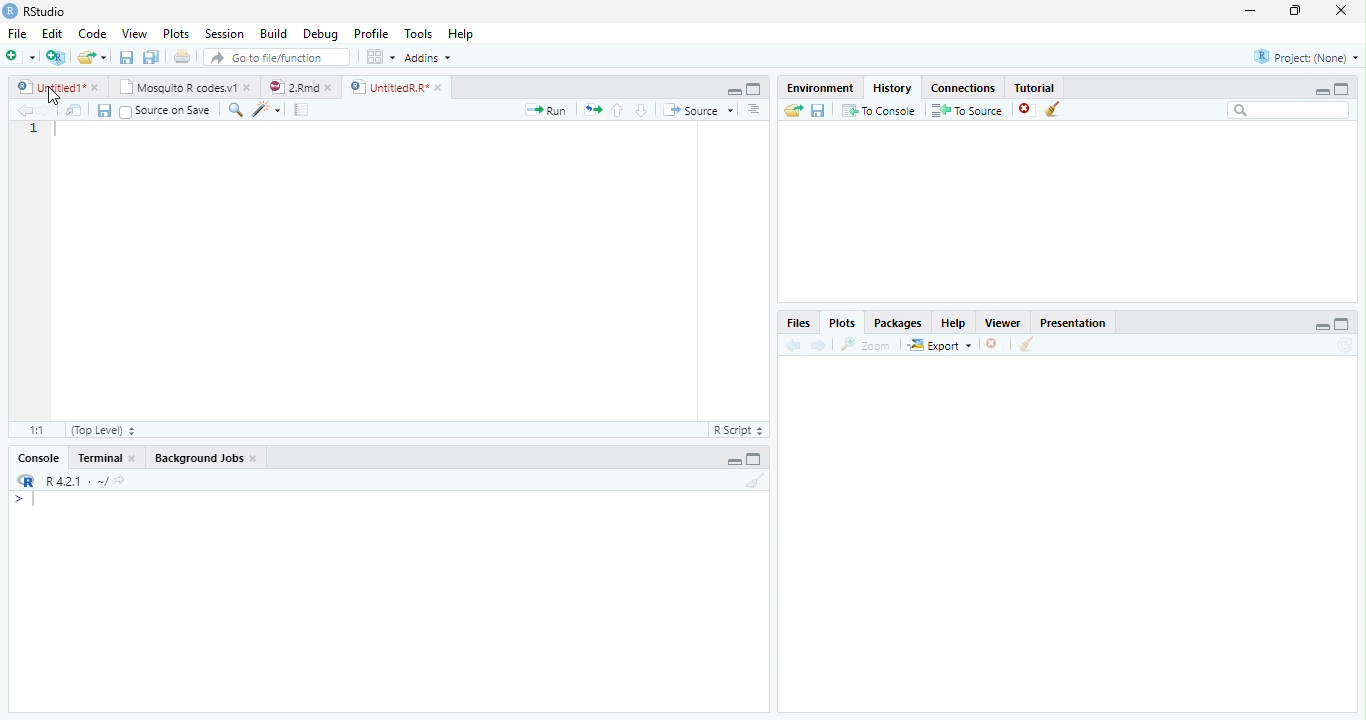  I want to click on To Source, so click(964, 112).